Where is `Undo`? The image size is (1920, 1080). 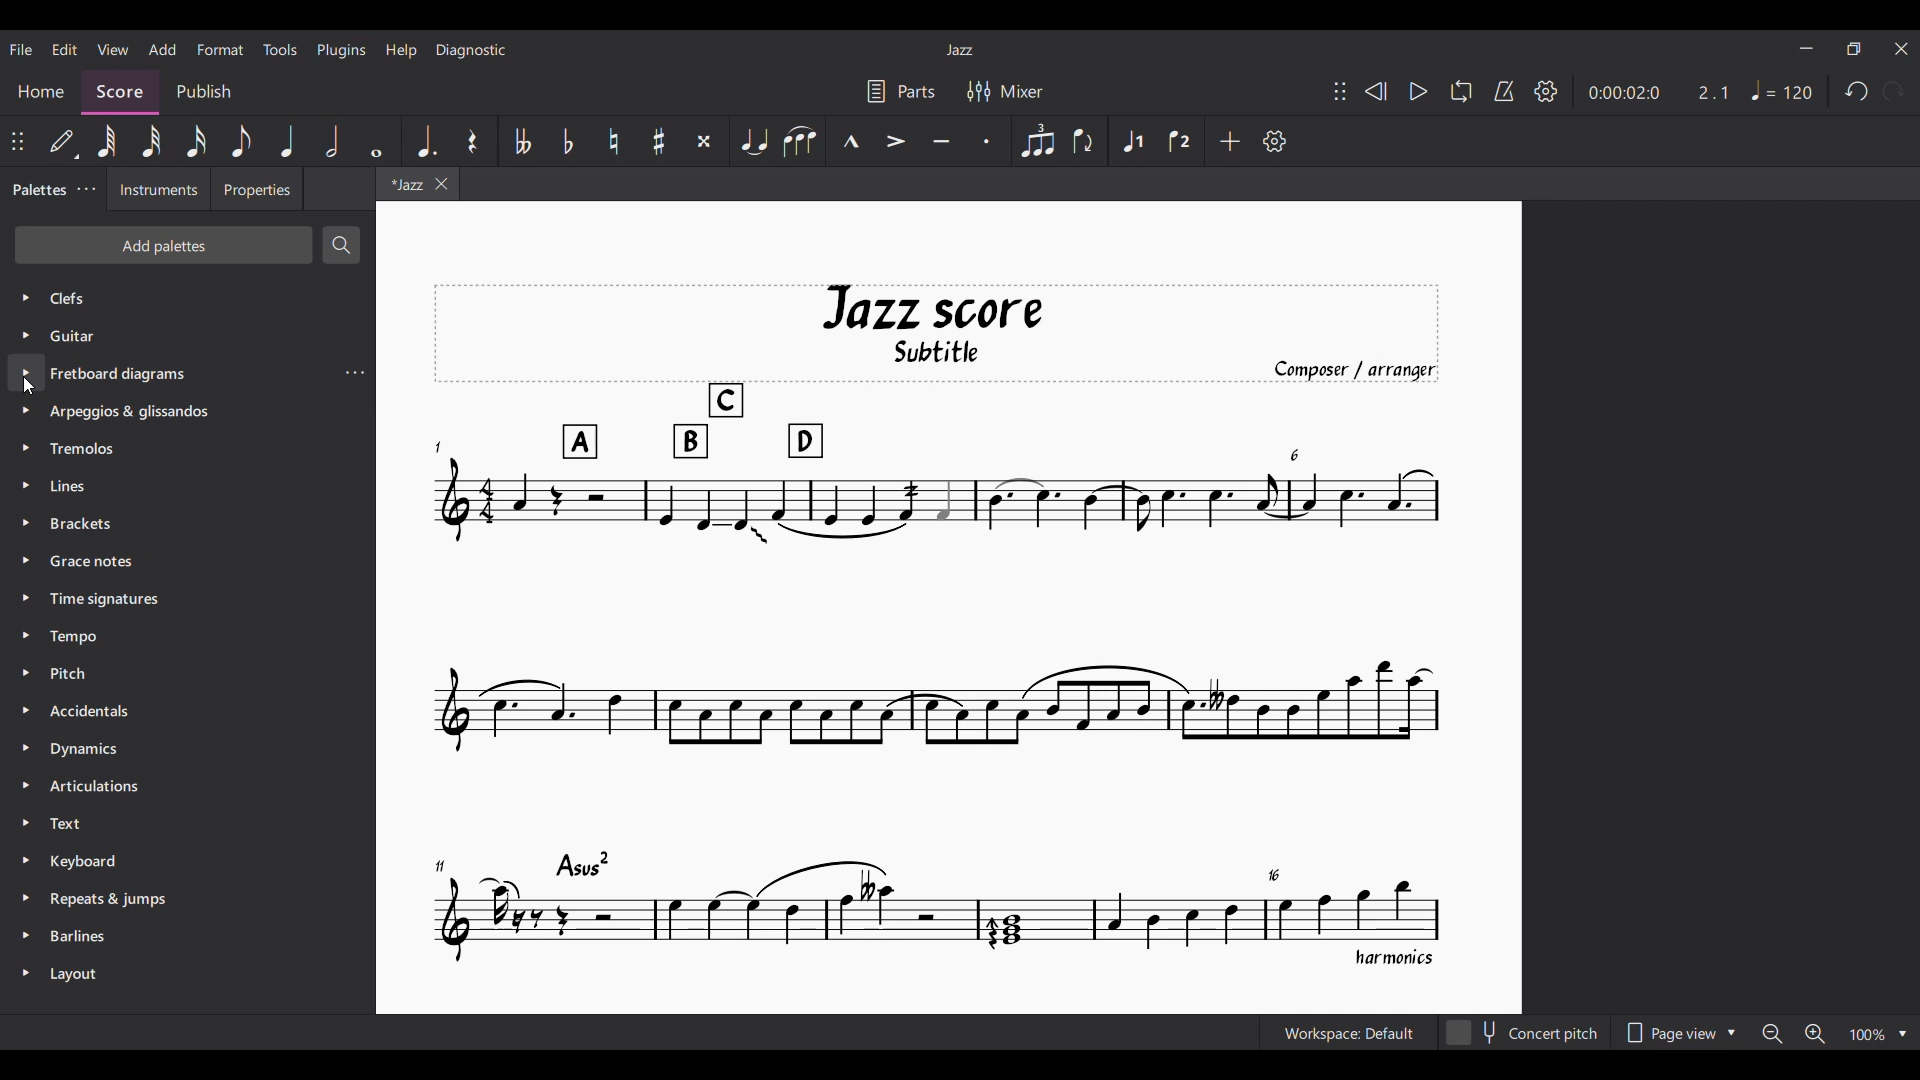
Undo is located at coordinates (1856, 92).